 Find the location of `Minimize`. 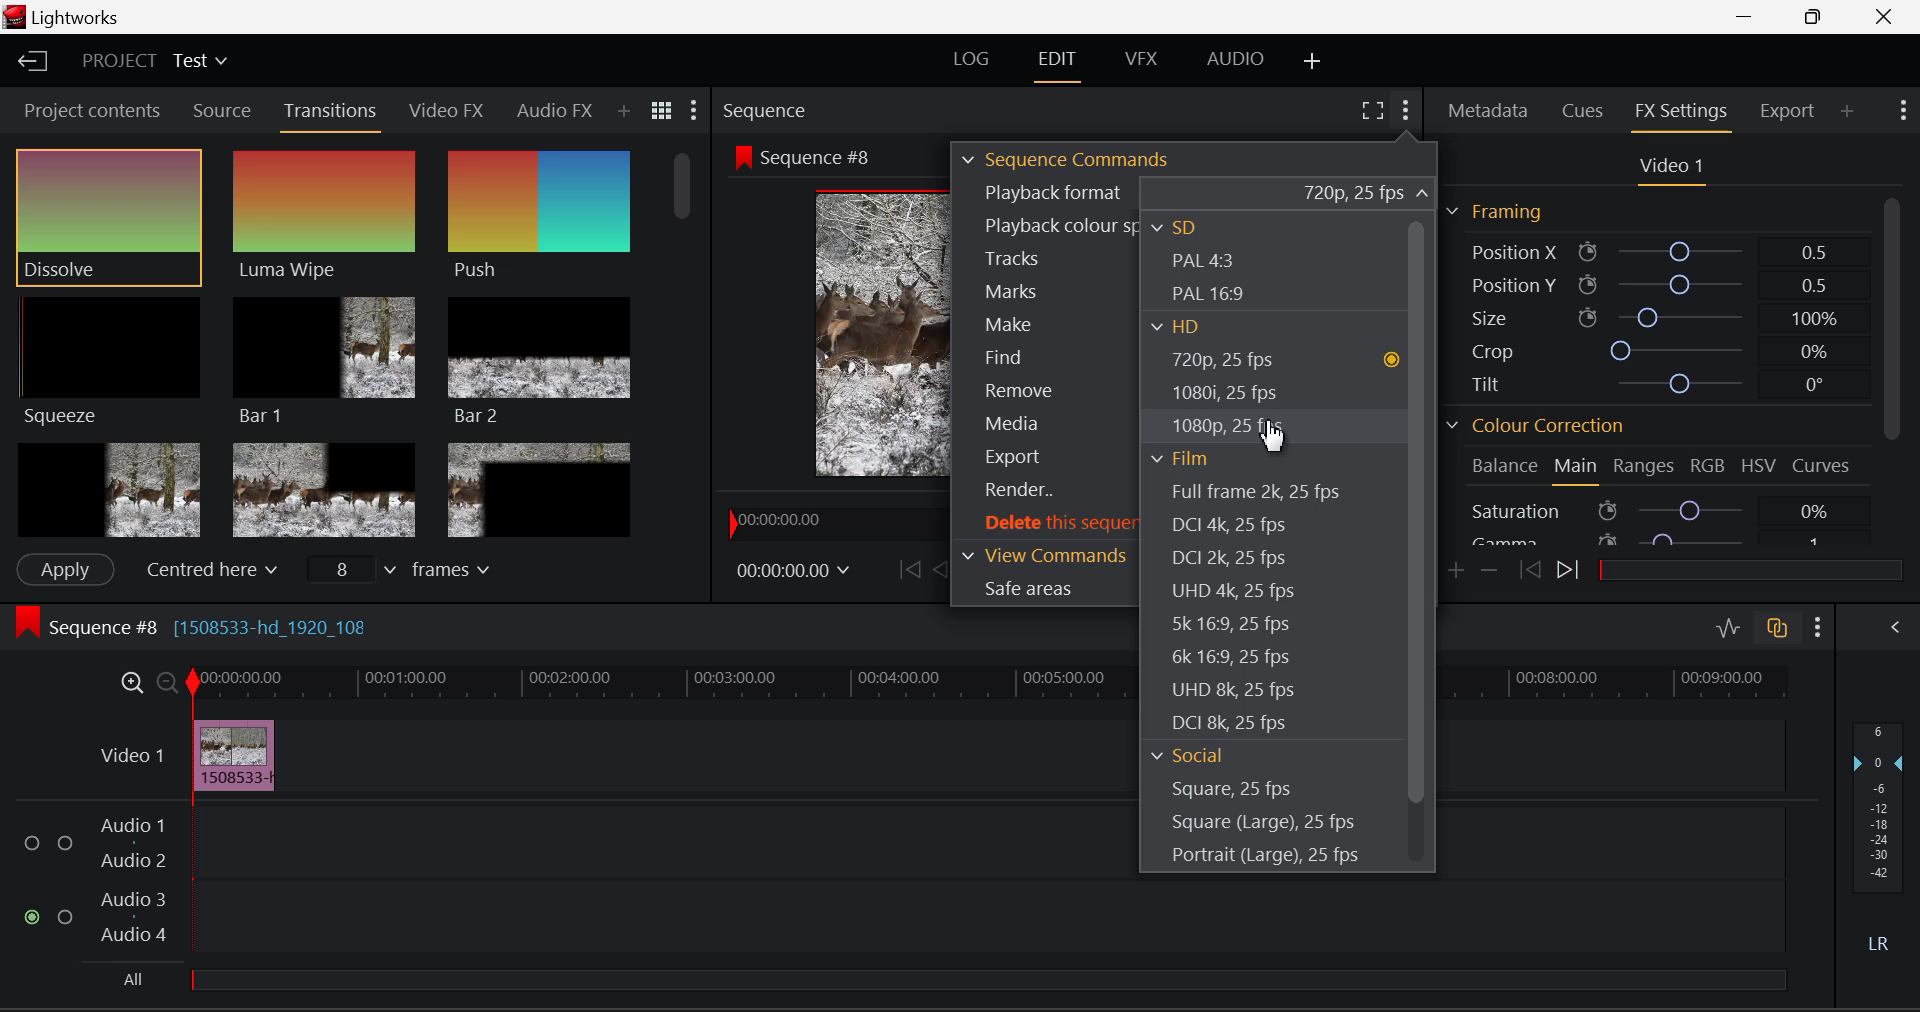

Minimize is located at coordinates (1816, 17).